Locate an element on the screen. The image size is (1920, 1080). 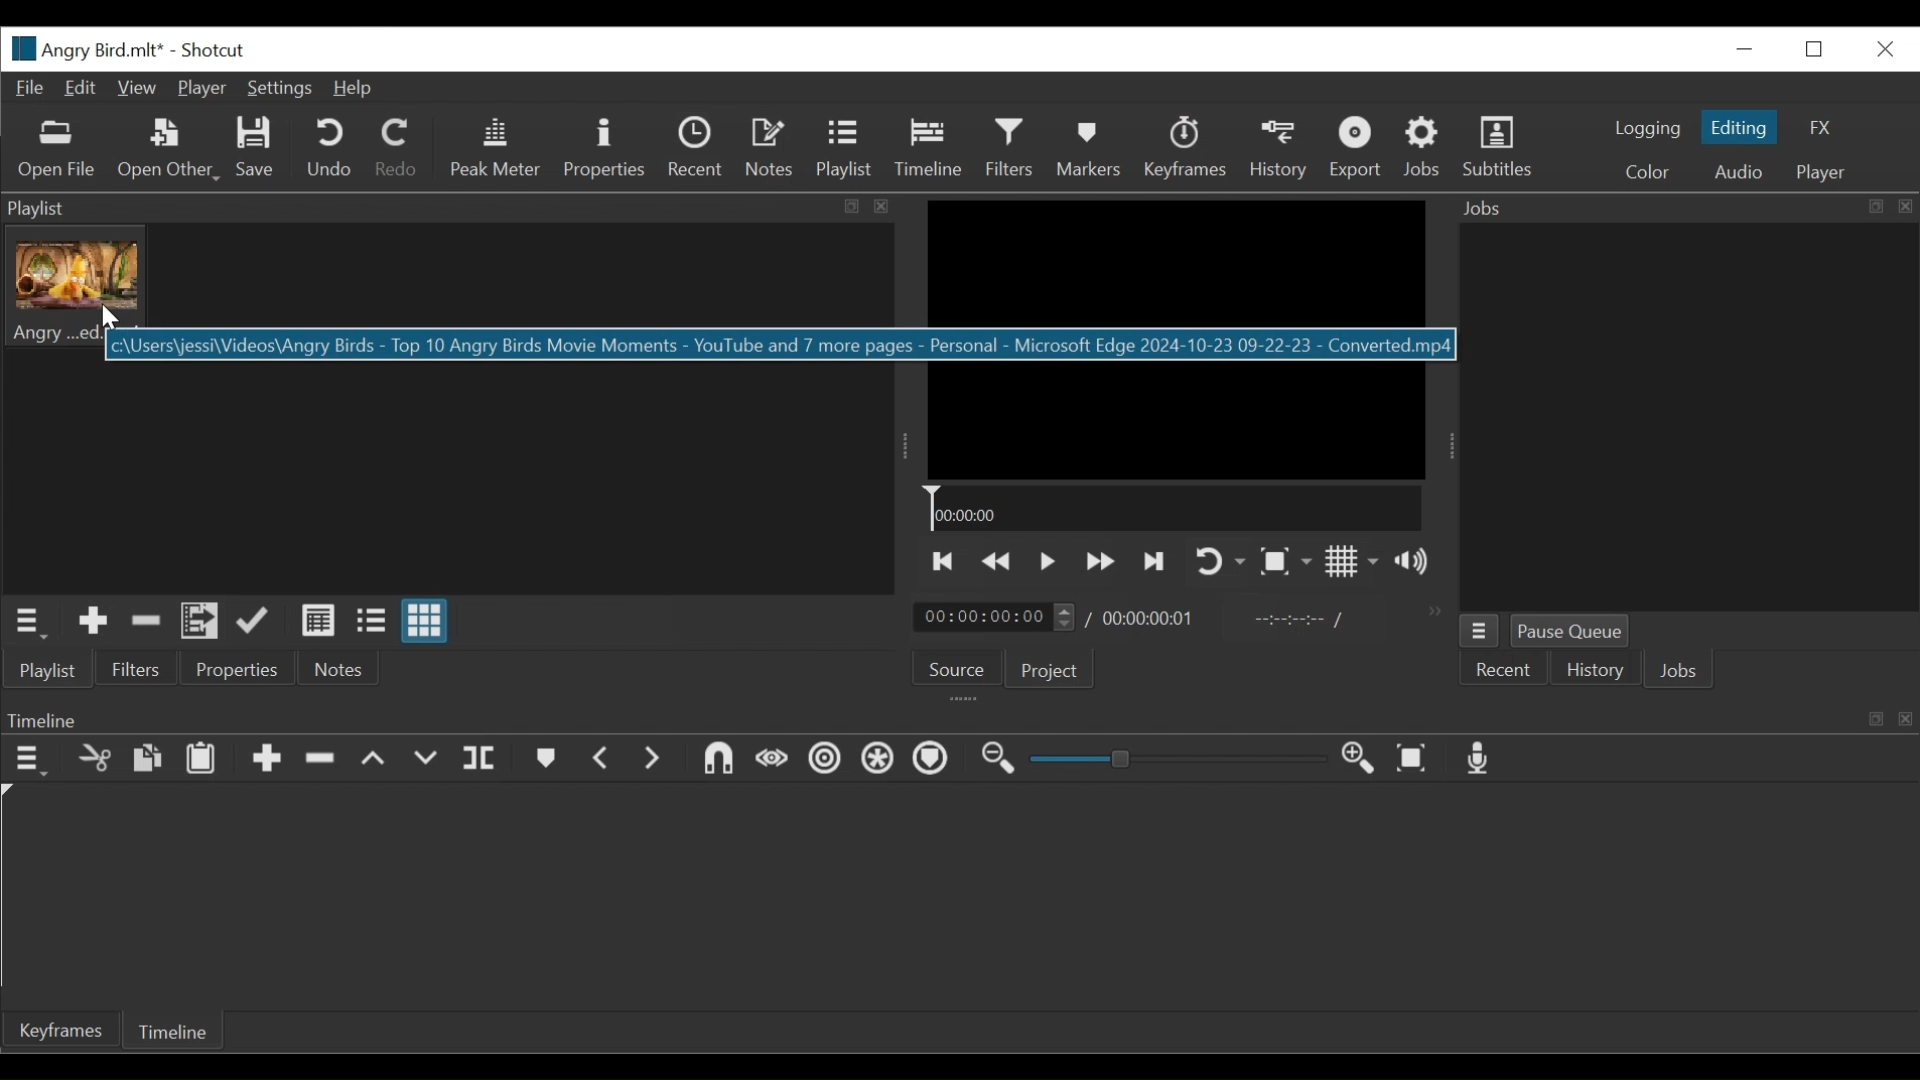
Zoom timeline to fit is located at coordinates (1414, 759).